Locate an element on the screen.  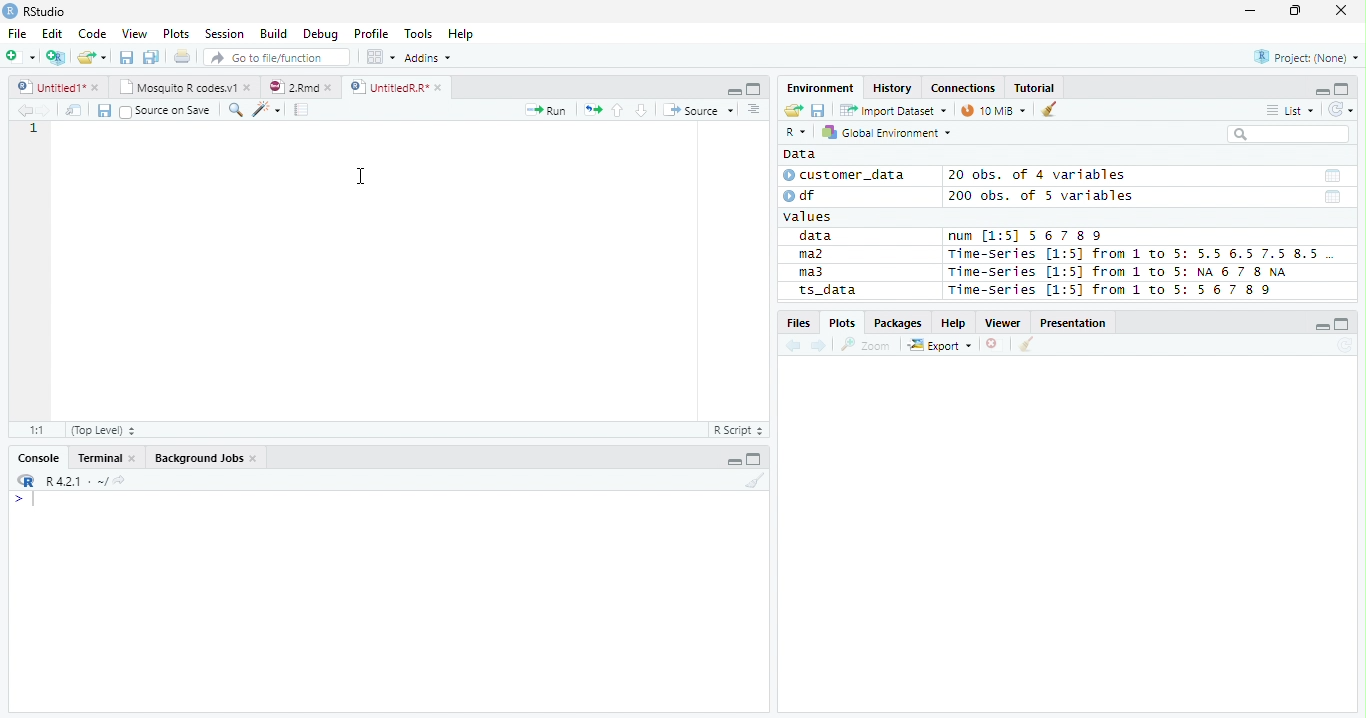
Date is located at coordinates (1333, 198).